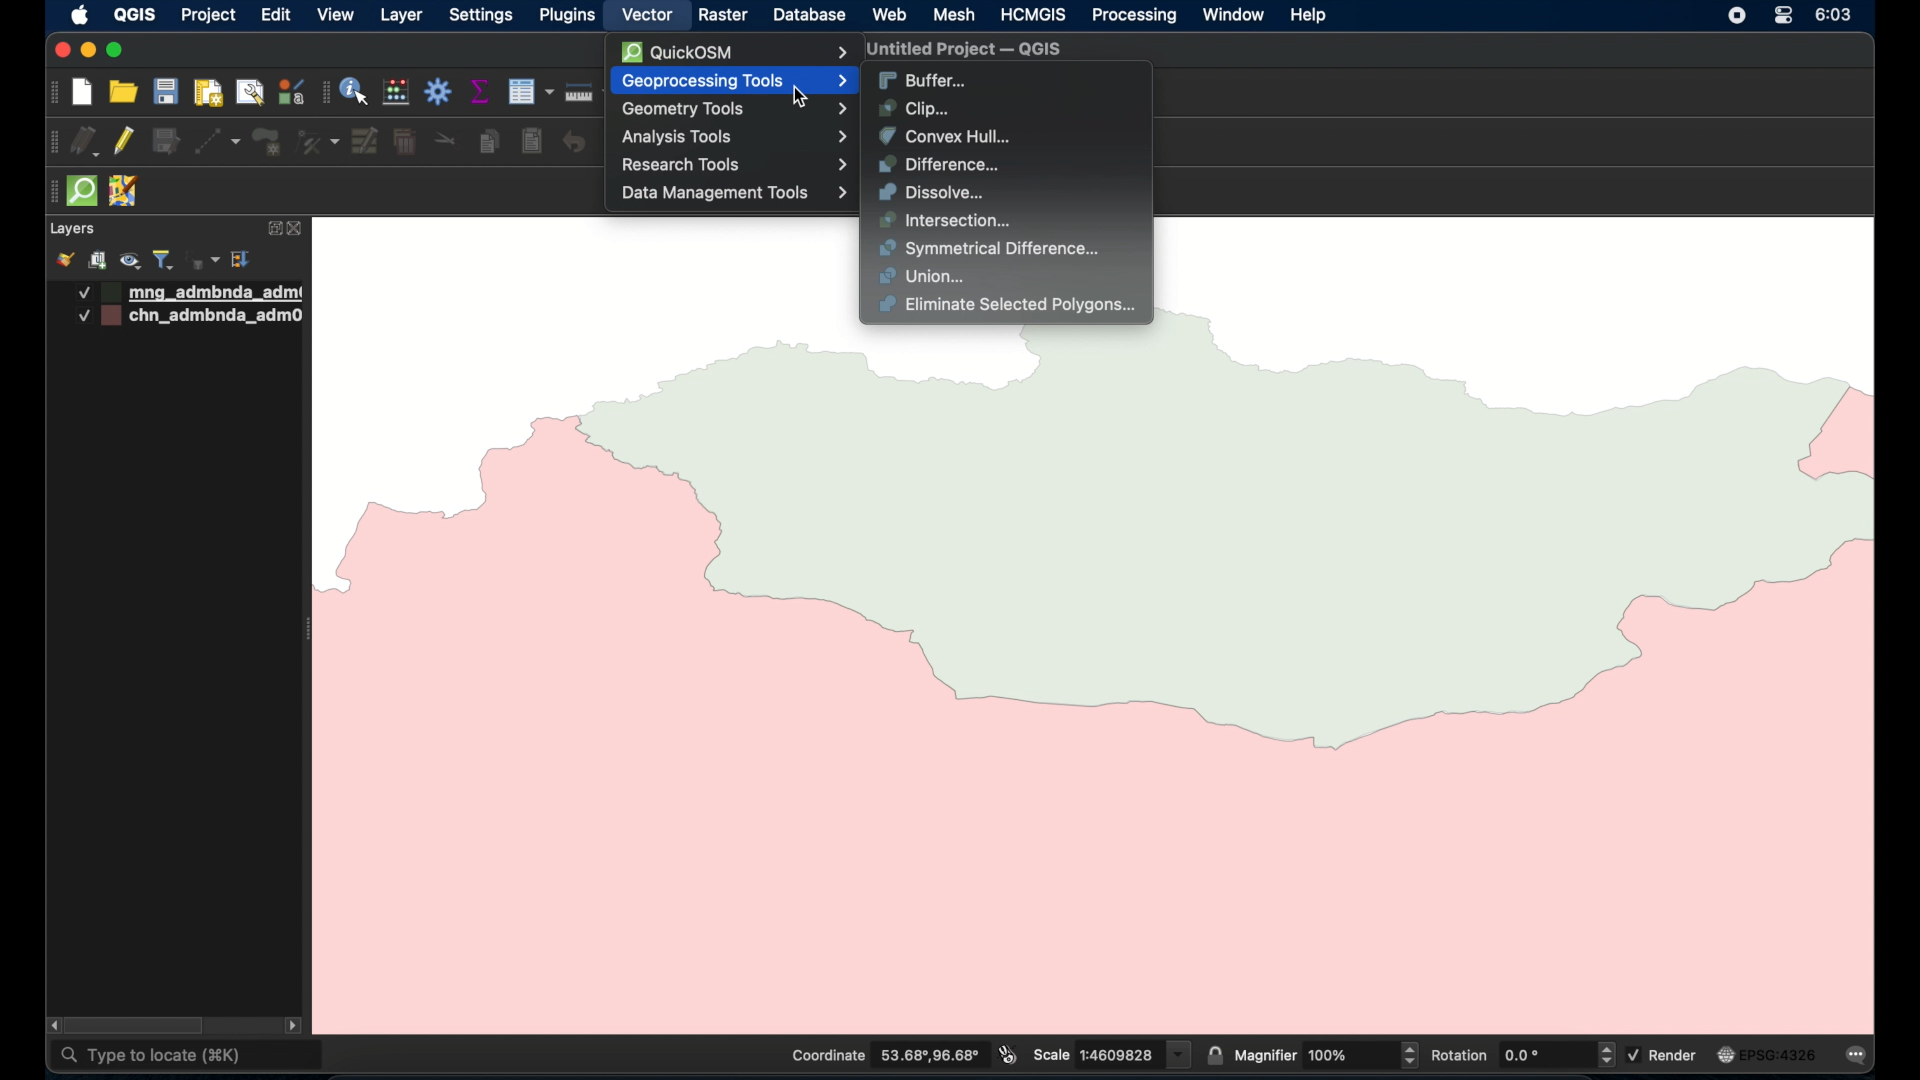 The width and height of the screenshot is (1920, 1080). What do you see at coordinates (54, 143) in the screenshot?
I see `drag handles` at bounding box center [54, 143].